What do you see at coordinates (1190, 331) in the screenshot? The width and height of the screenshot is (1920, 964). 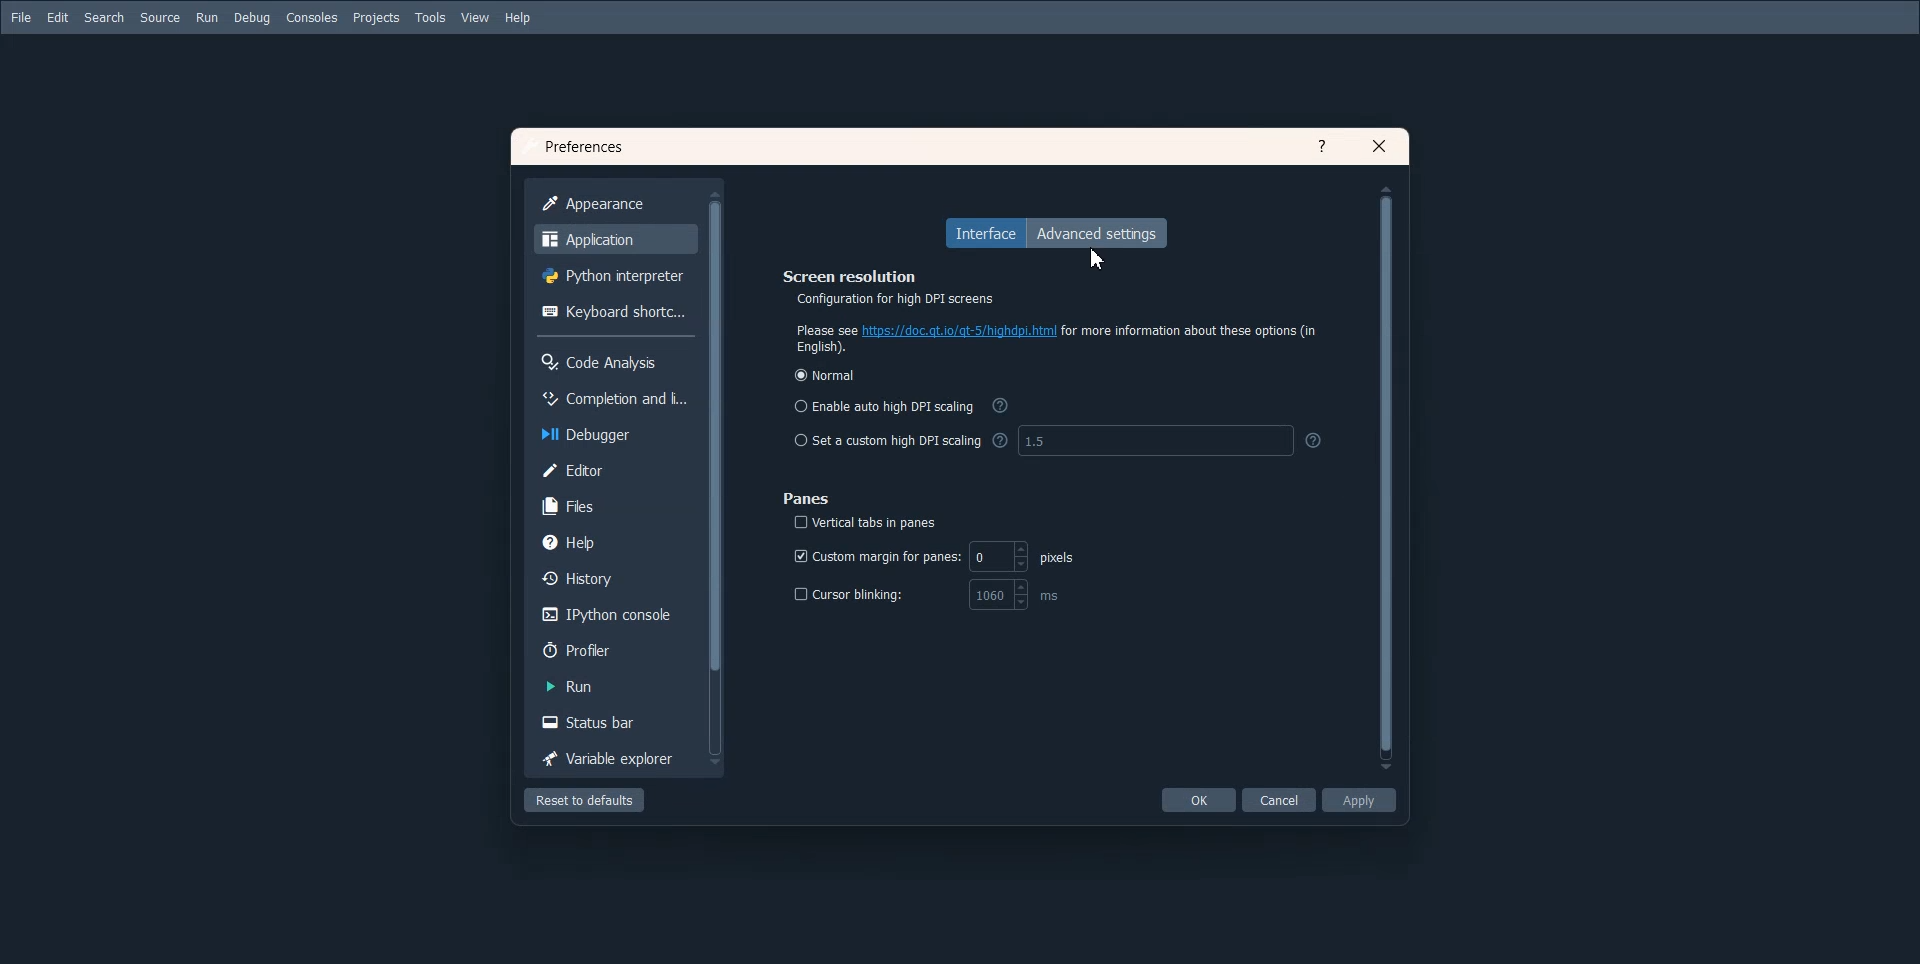 I see `more information` at bounding box center [1190, 331].